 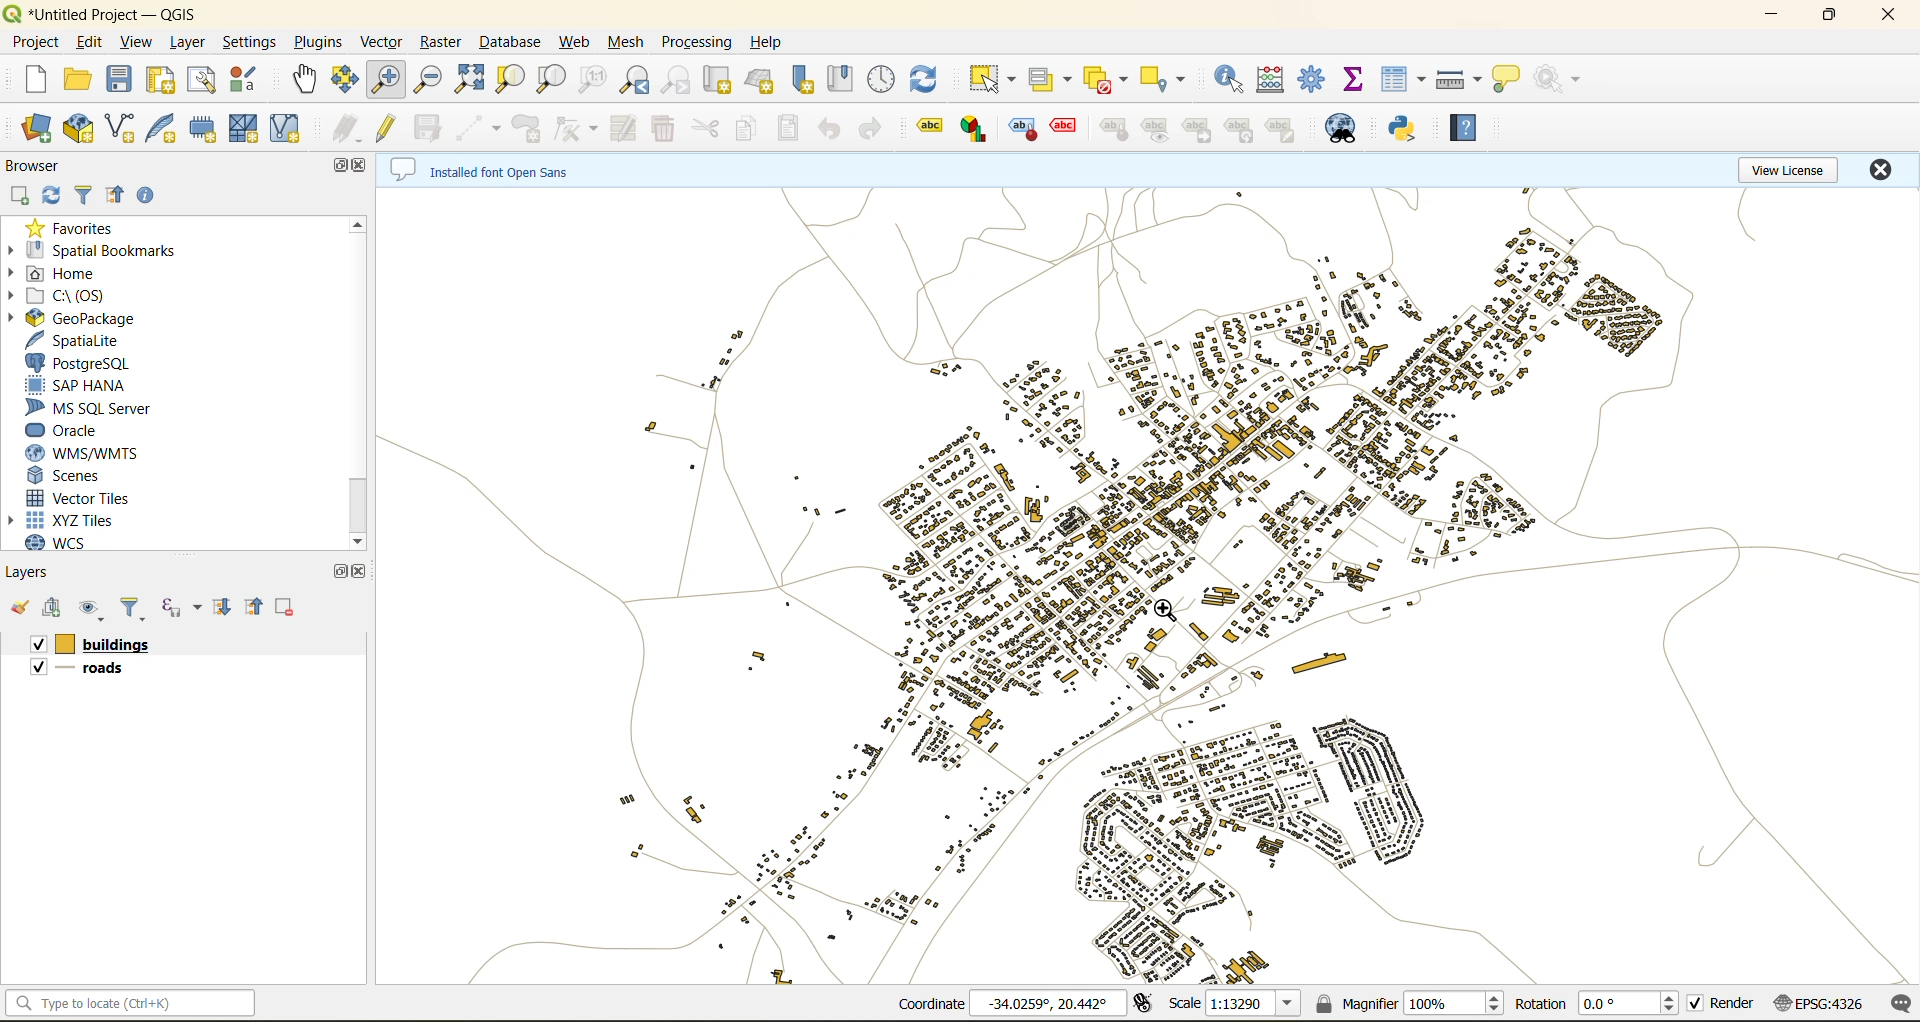 I want to click on delete, so click(x=661, y=129).